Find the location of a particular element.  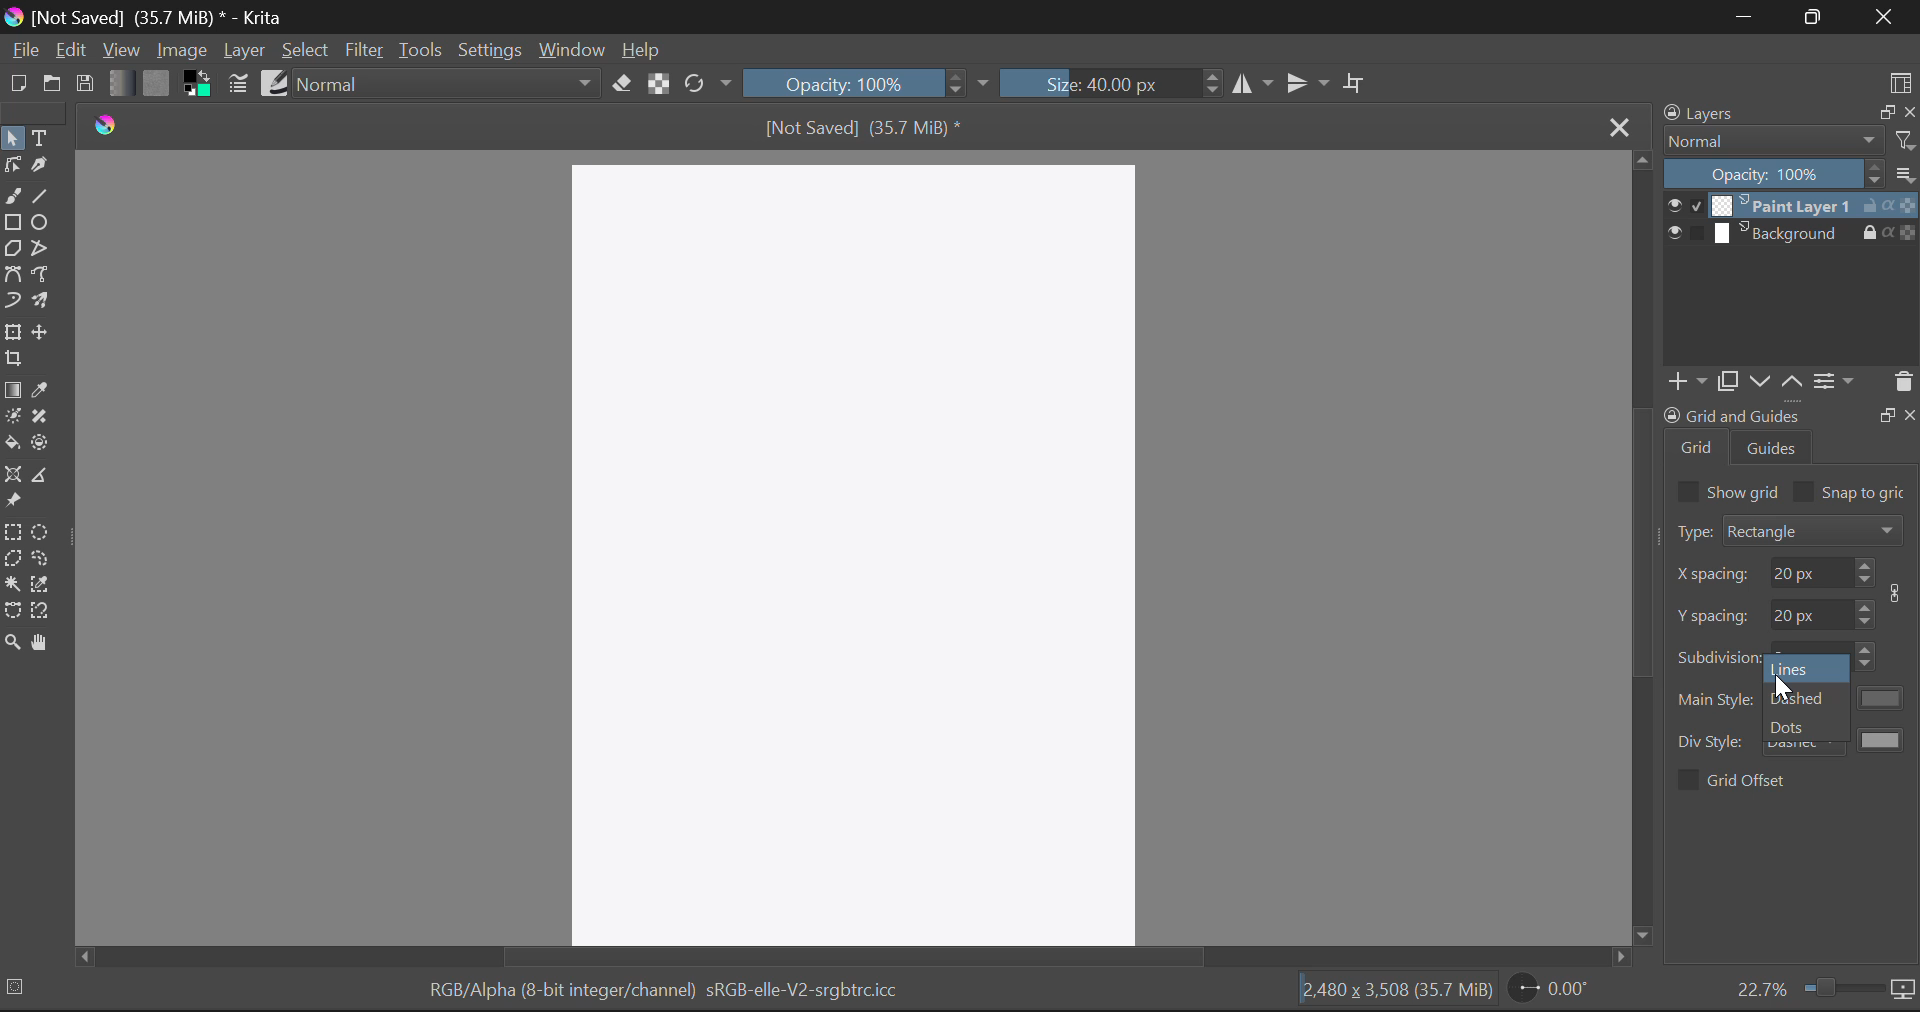

Reference Image is located at coordinates (13, 502).